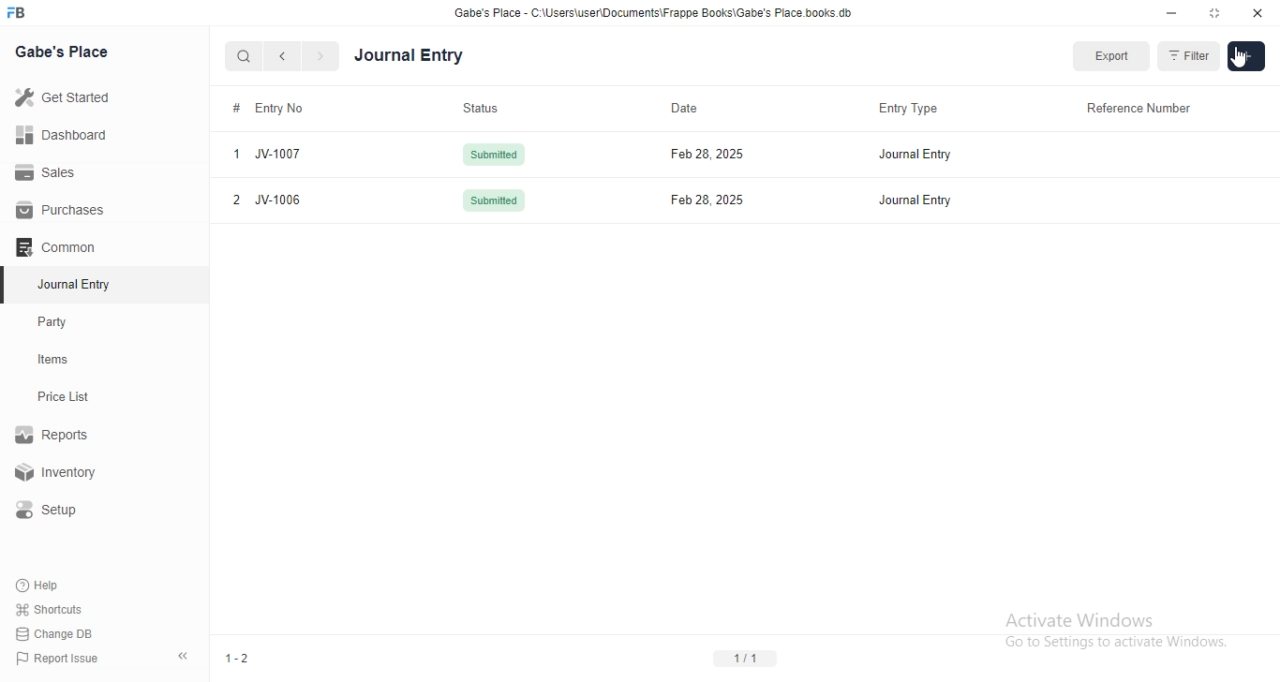 This screenshot has width=1280, height=682. I want to click on cursor, so click(1247, 58).